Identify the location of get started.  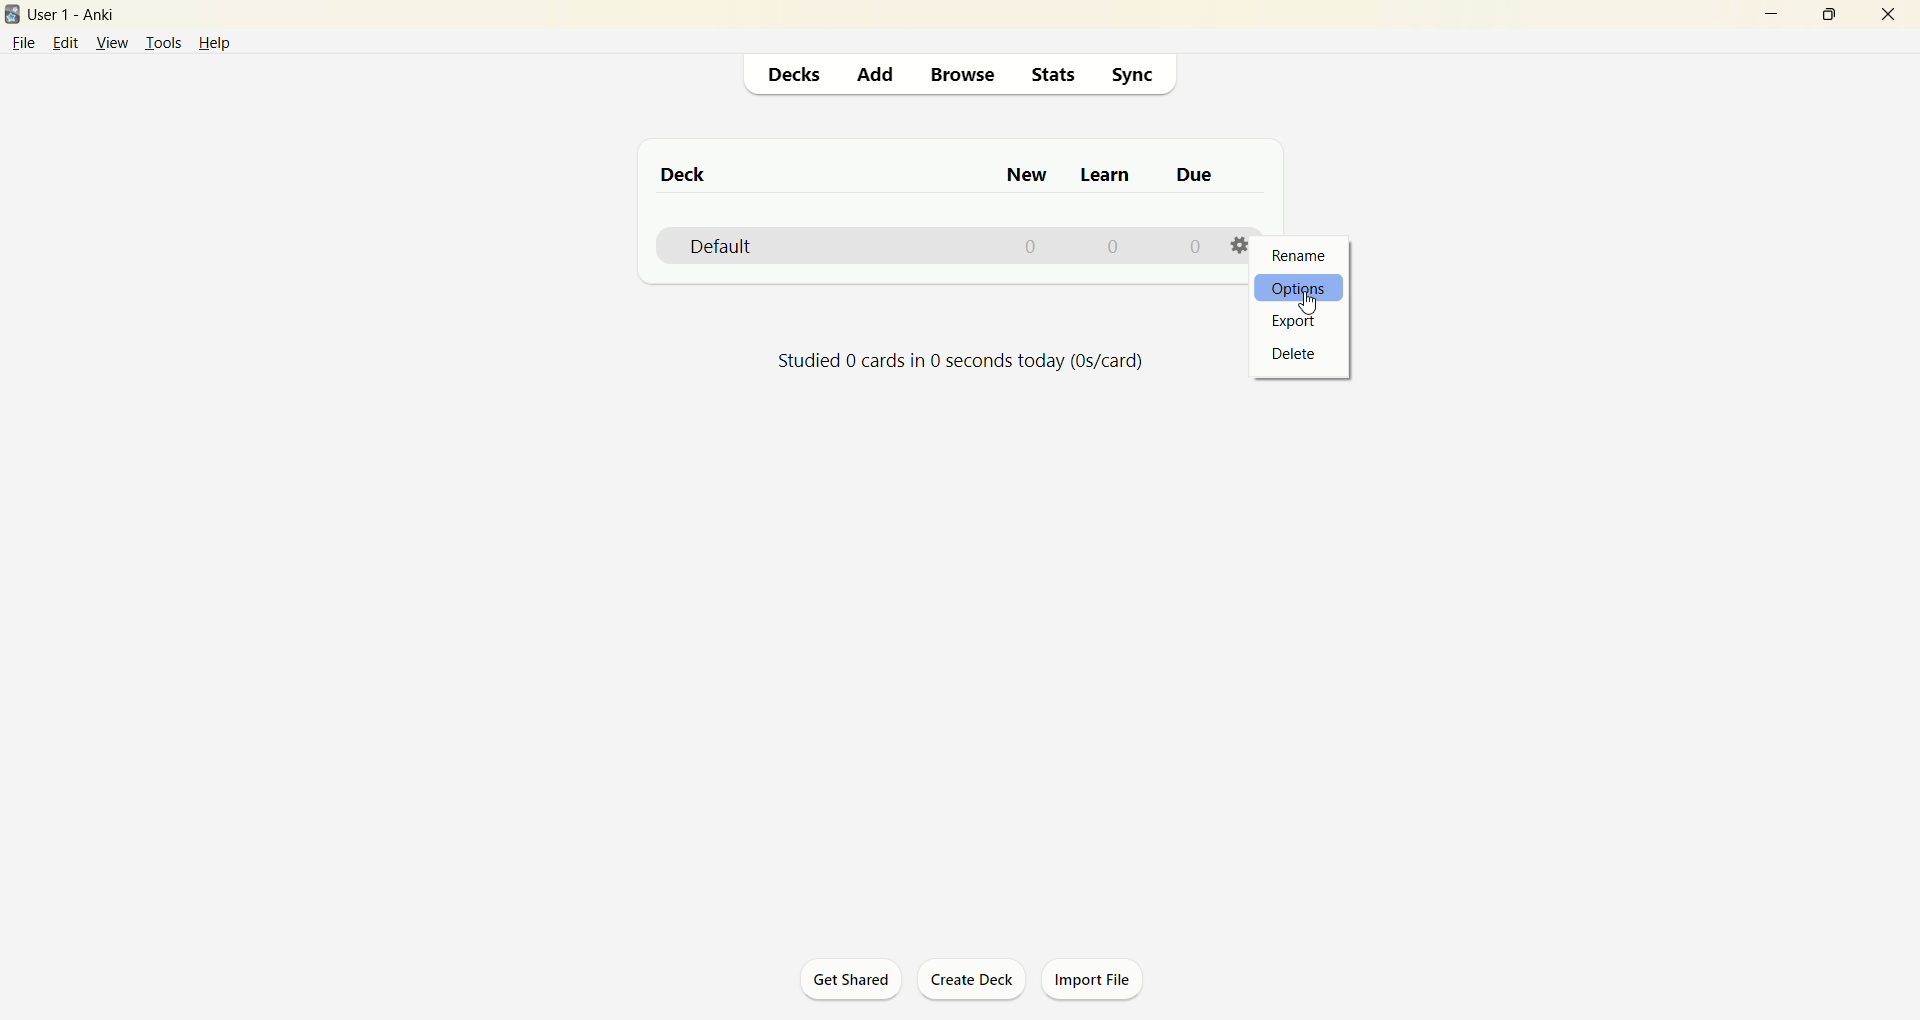
(851, 979).